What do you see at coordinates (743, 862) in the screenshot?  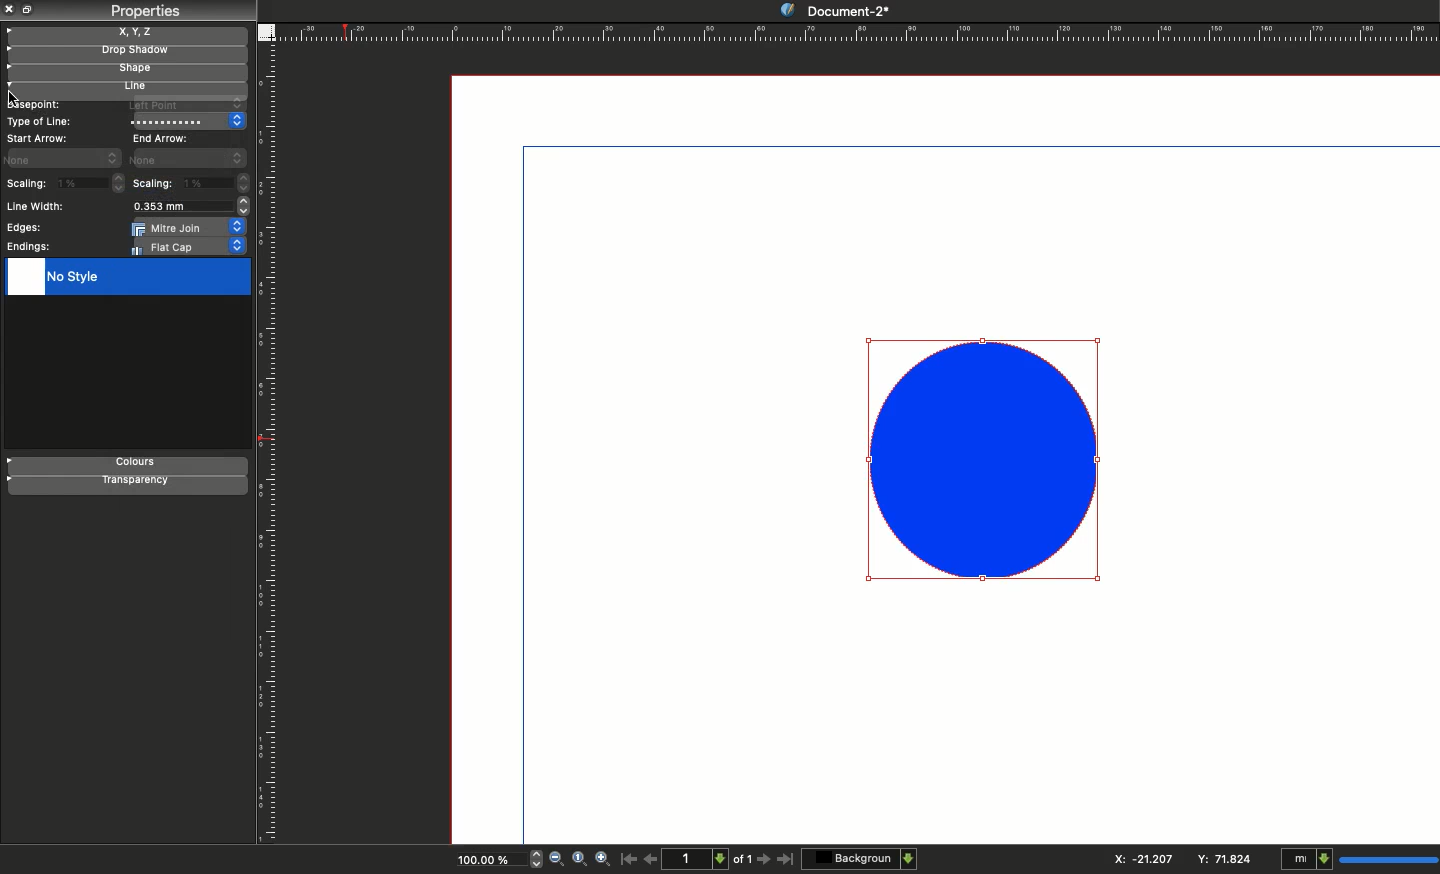 I see `of 1` at bounding box center [743, 862].